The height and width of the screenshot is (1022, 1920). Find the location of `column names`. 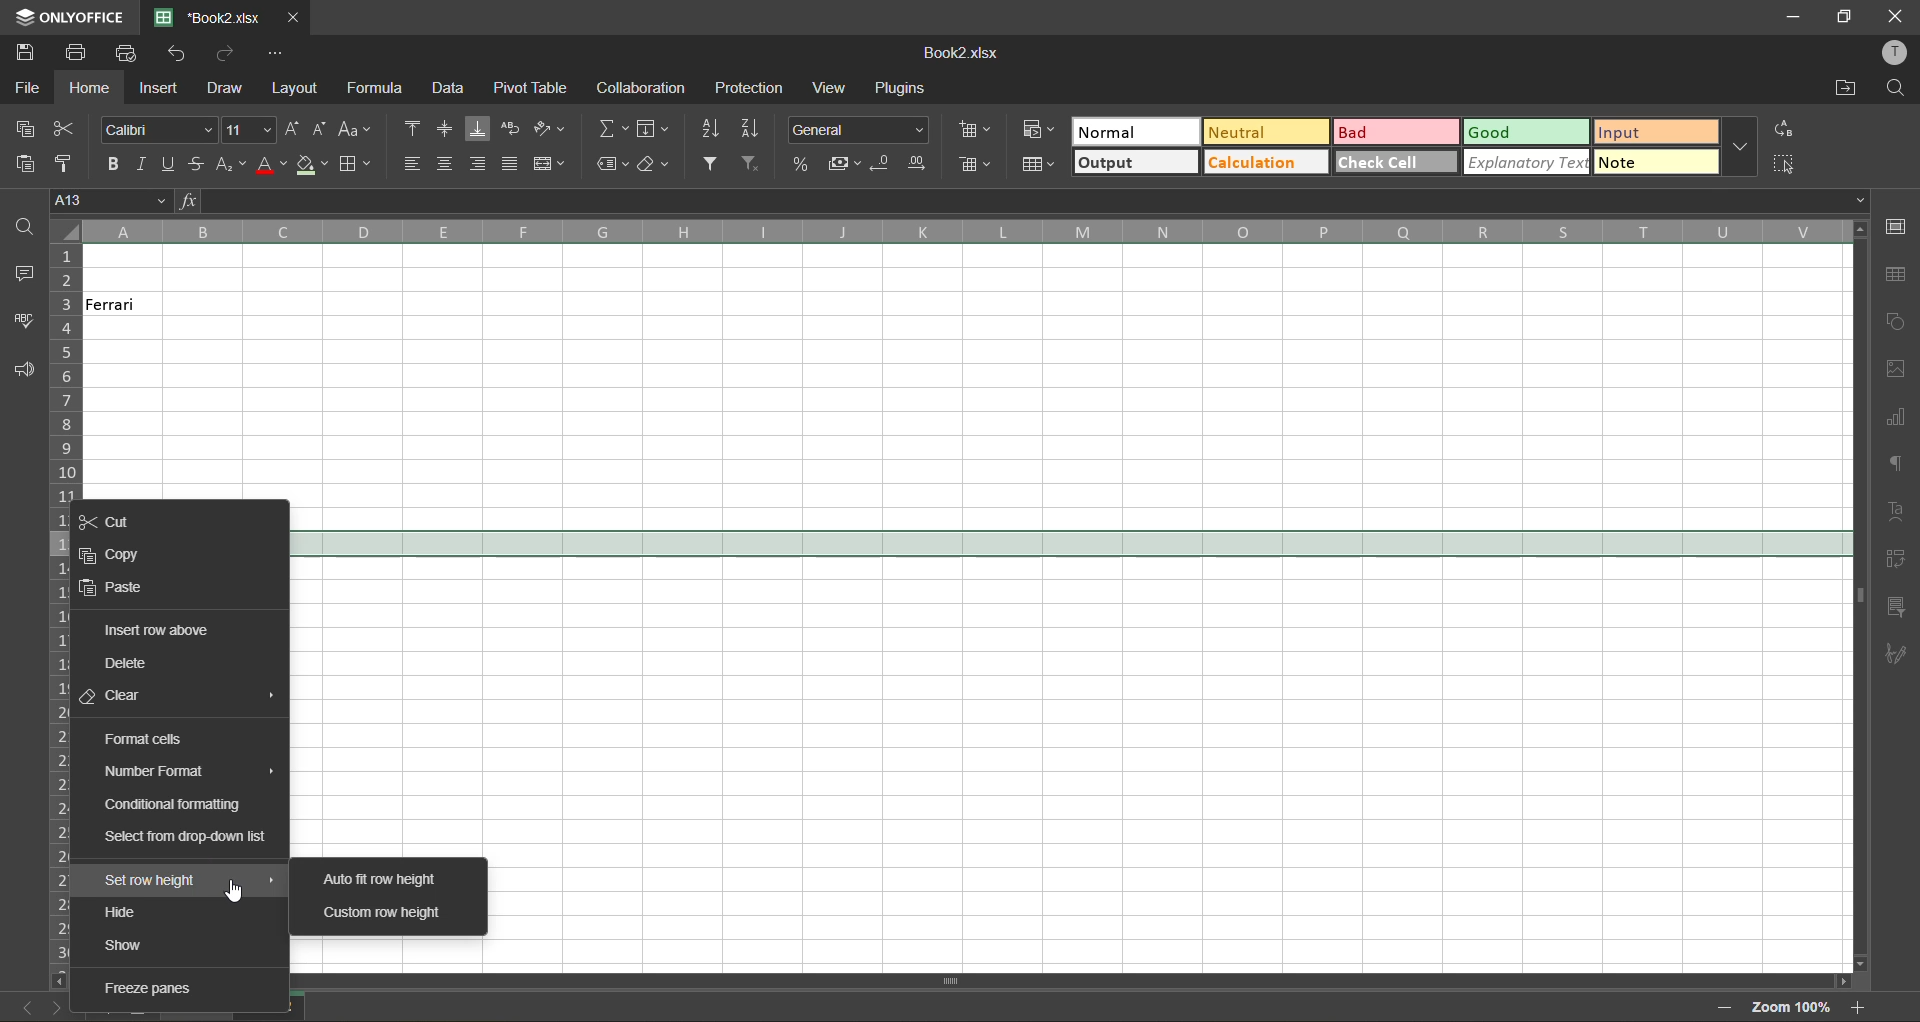

column names is located at coordinates (960, 232).